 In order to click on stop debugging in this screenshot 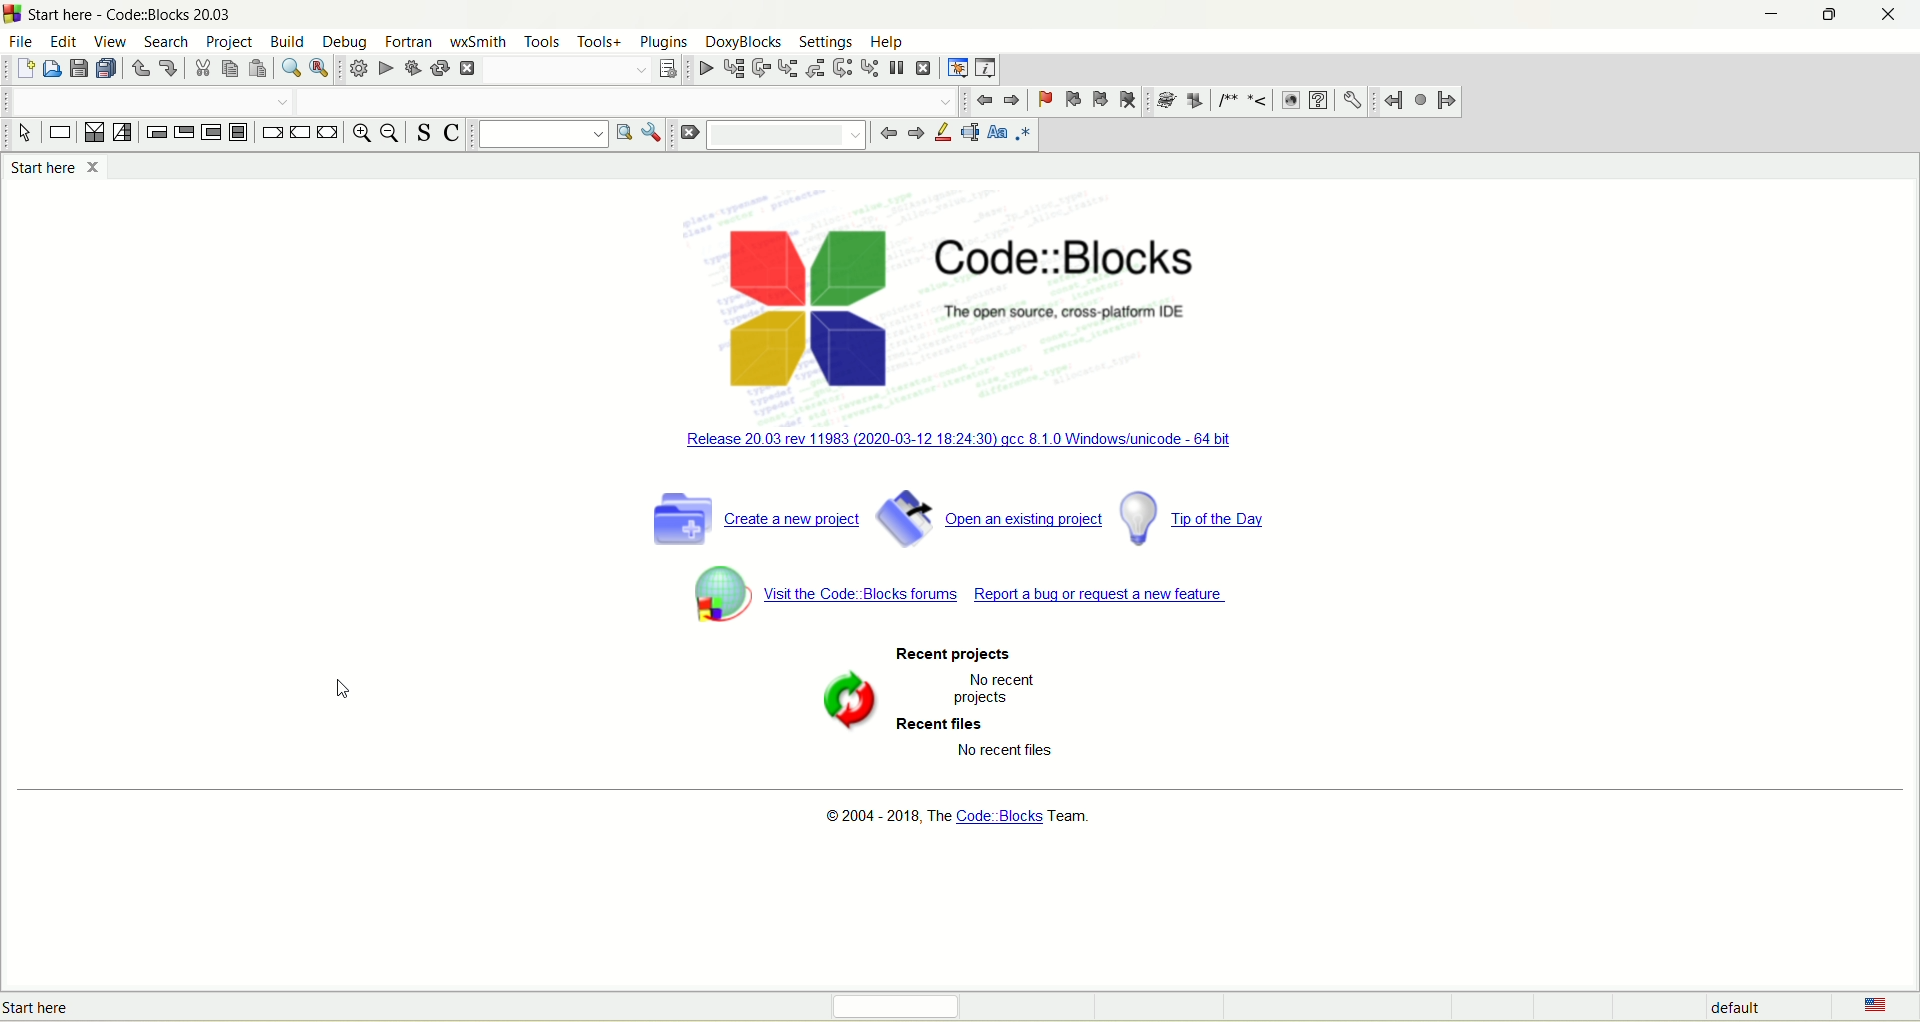, I will do `click(924, 68)`.